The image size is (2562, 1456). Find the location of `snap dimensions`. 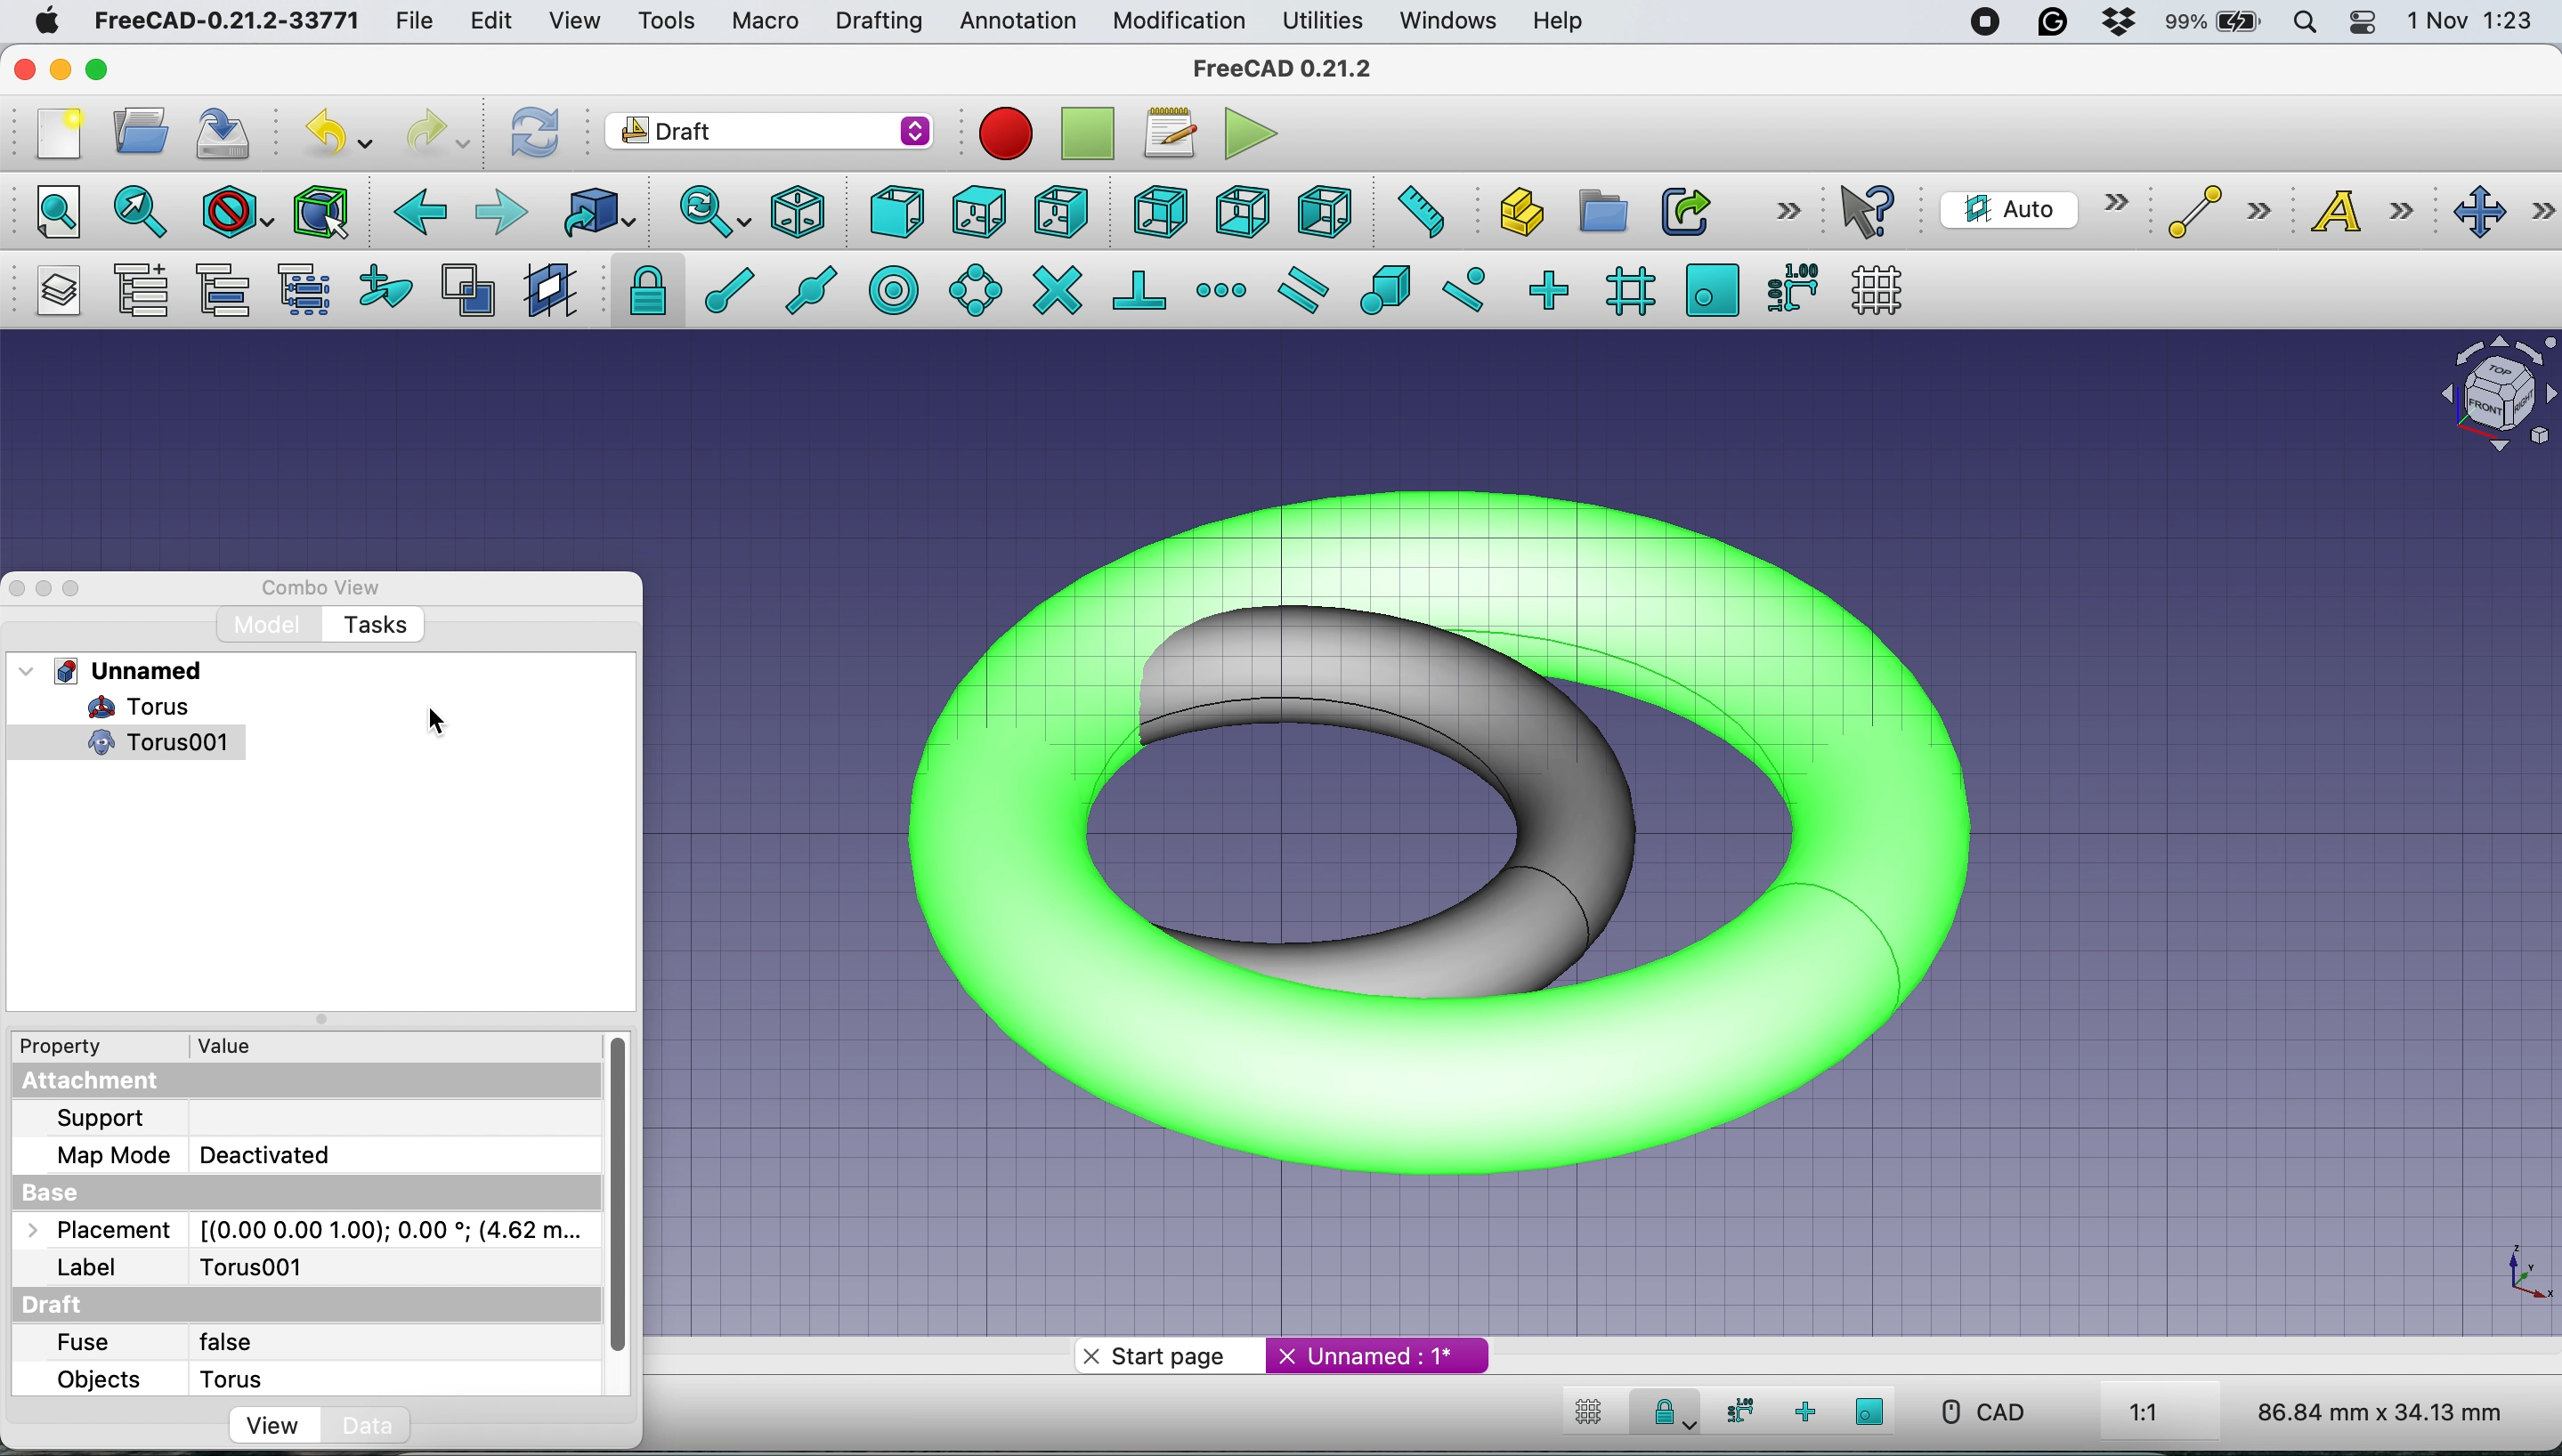

snap dimensions is located at coordinates (1736, 1411).